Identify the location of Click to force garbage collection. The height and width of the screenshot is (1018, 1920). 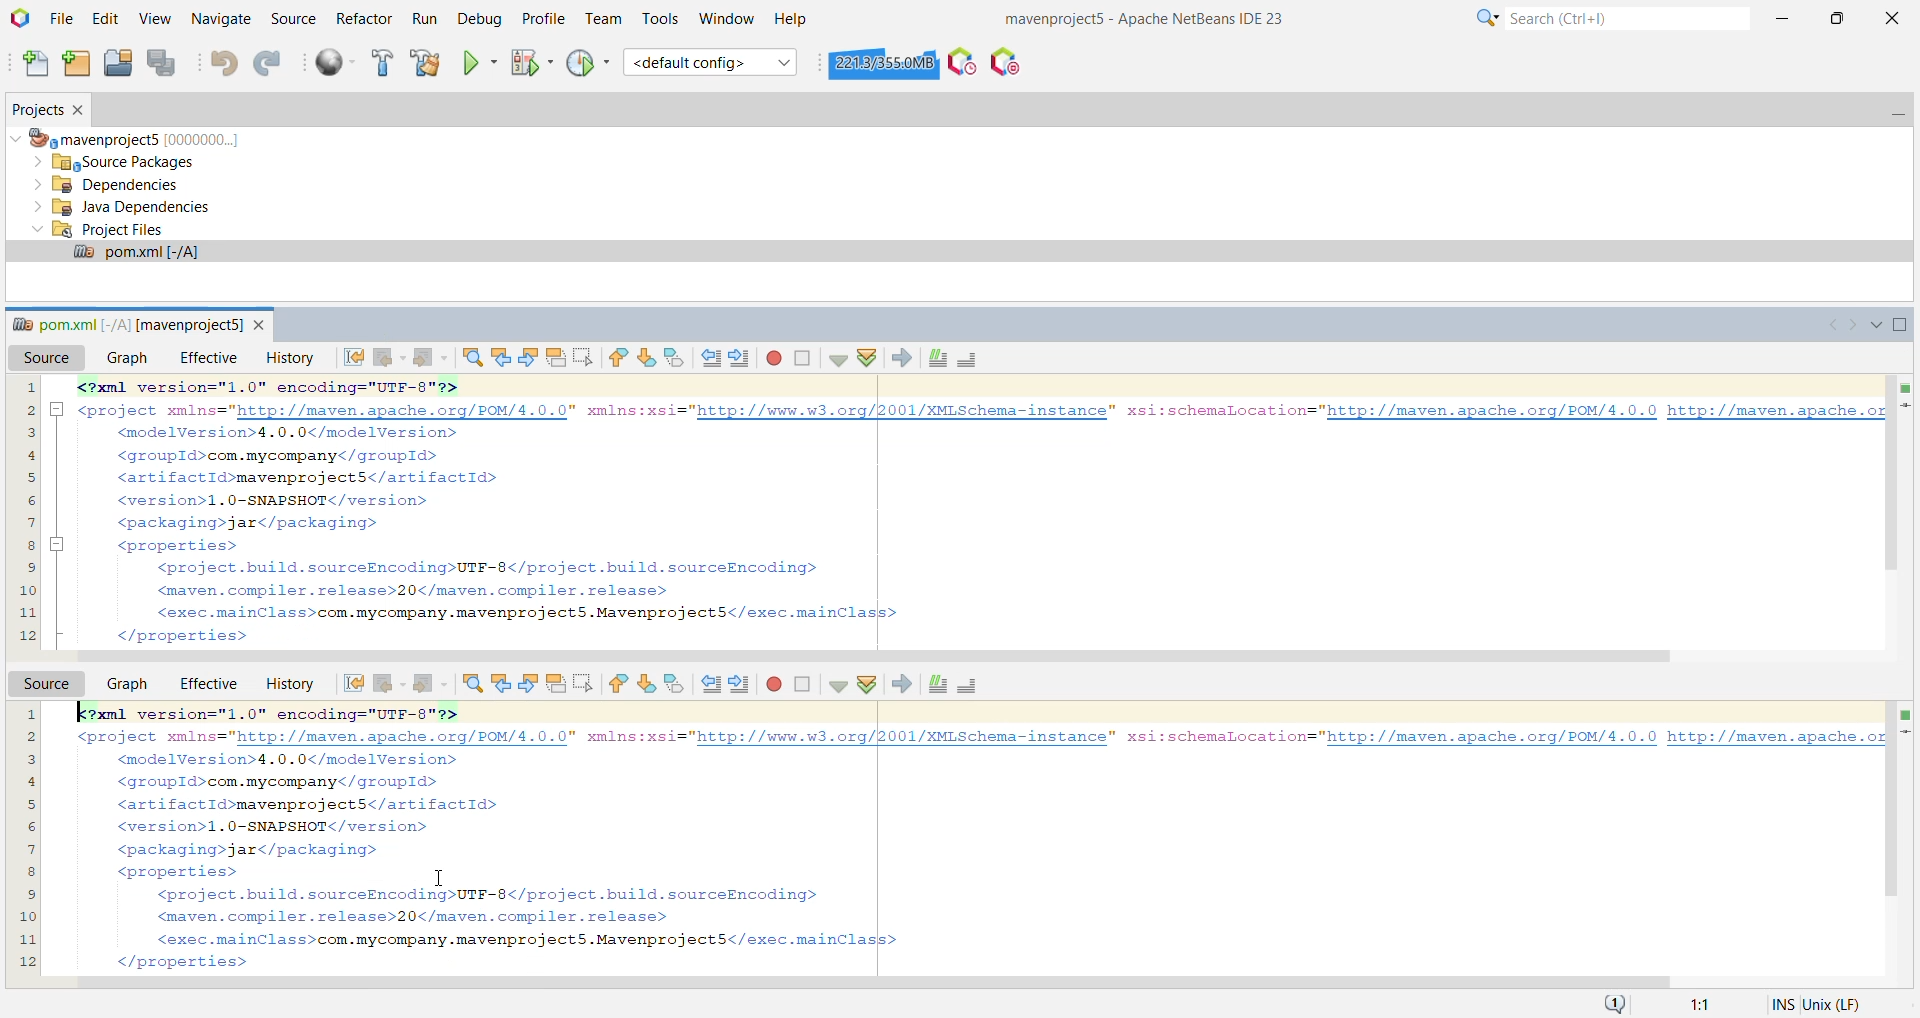
(884, 62).